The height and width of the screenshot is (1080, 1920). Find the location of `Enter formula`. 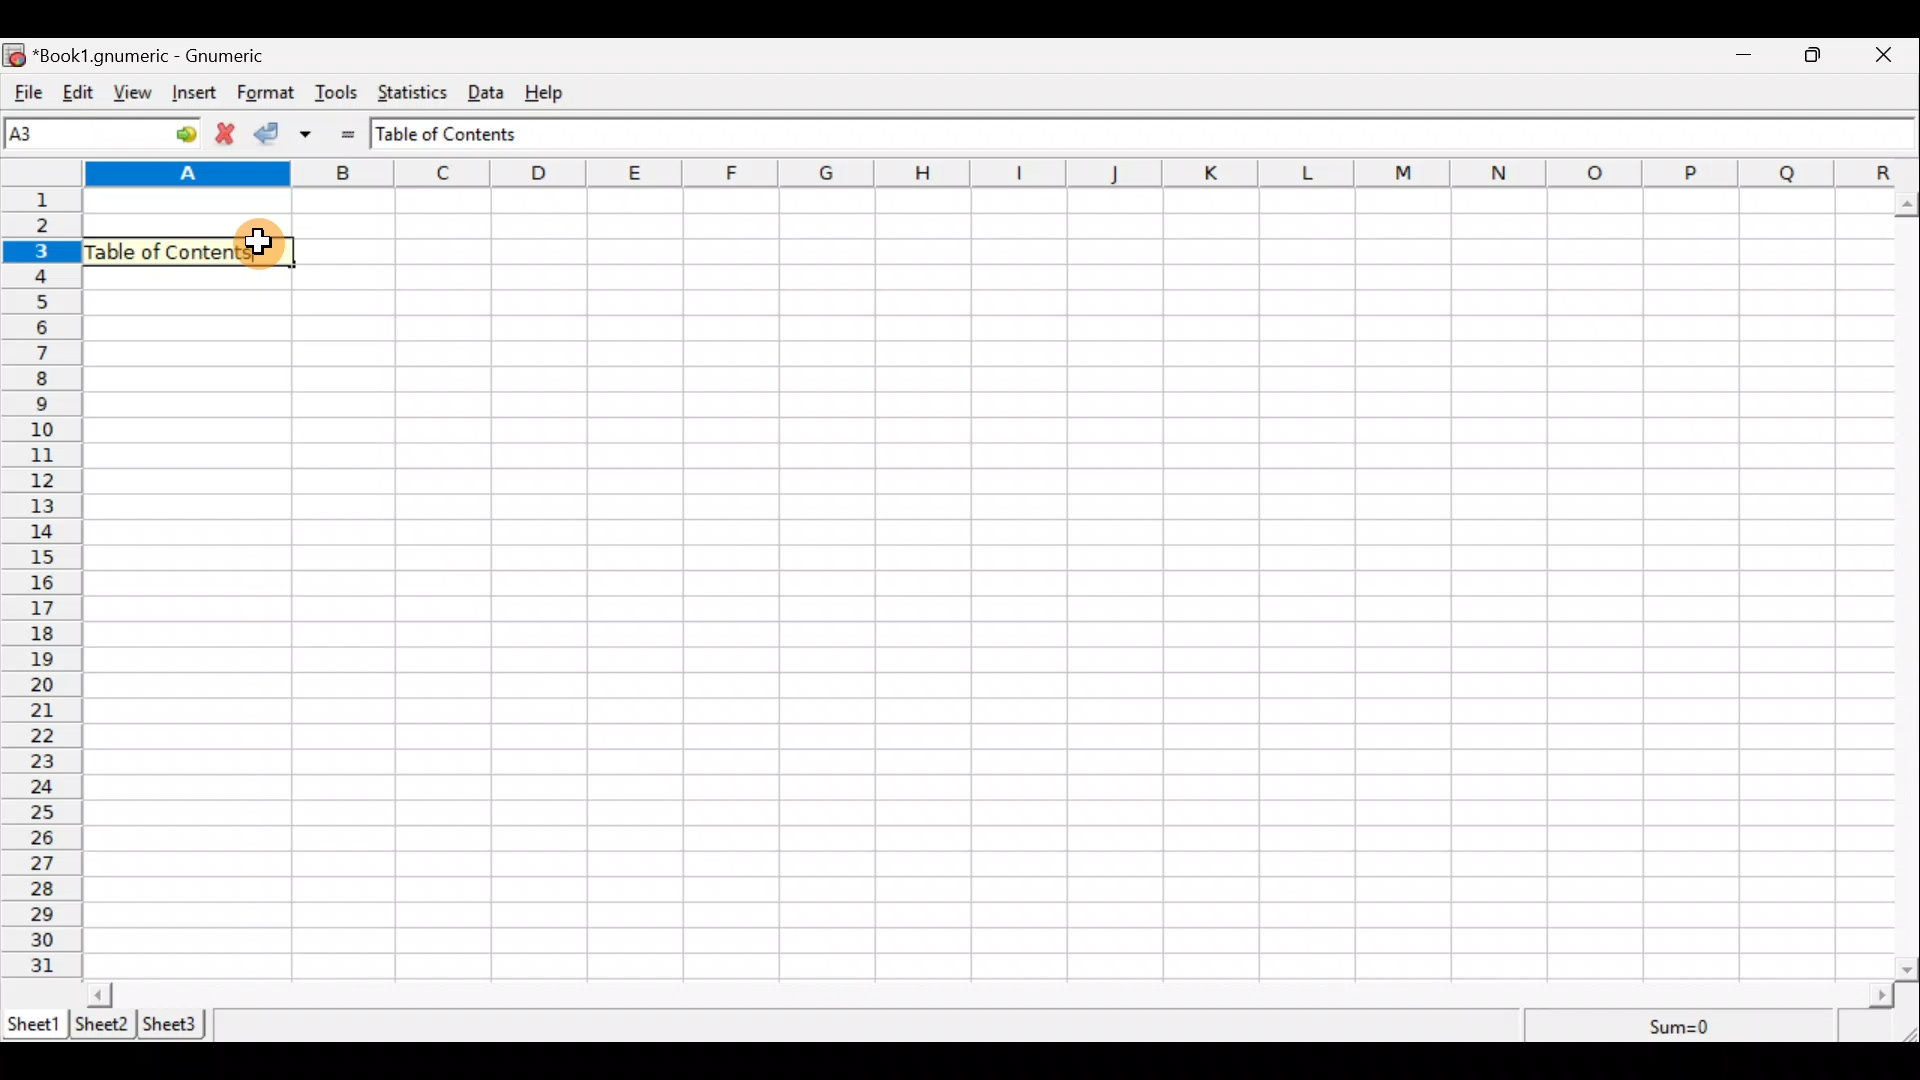

Enter formula is located at coordinates (350, 134).